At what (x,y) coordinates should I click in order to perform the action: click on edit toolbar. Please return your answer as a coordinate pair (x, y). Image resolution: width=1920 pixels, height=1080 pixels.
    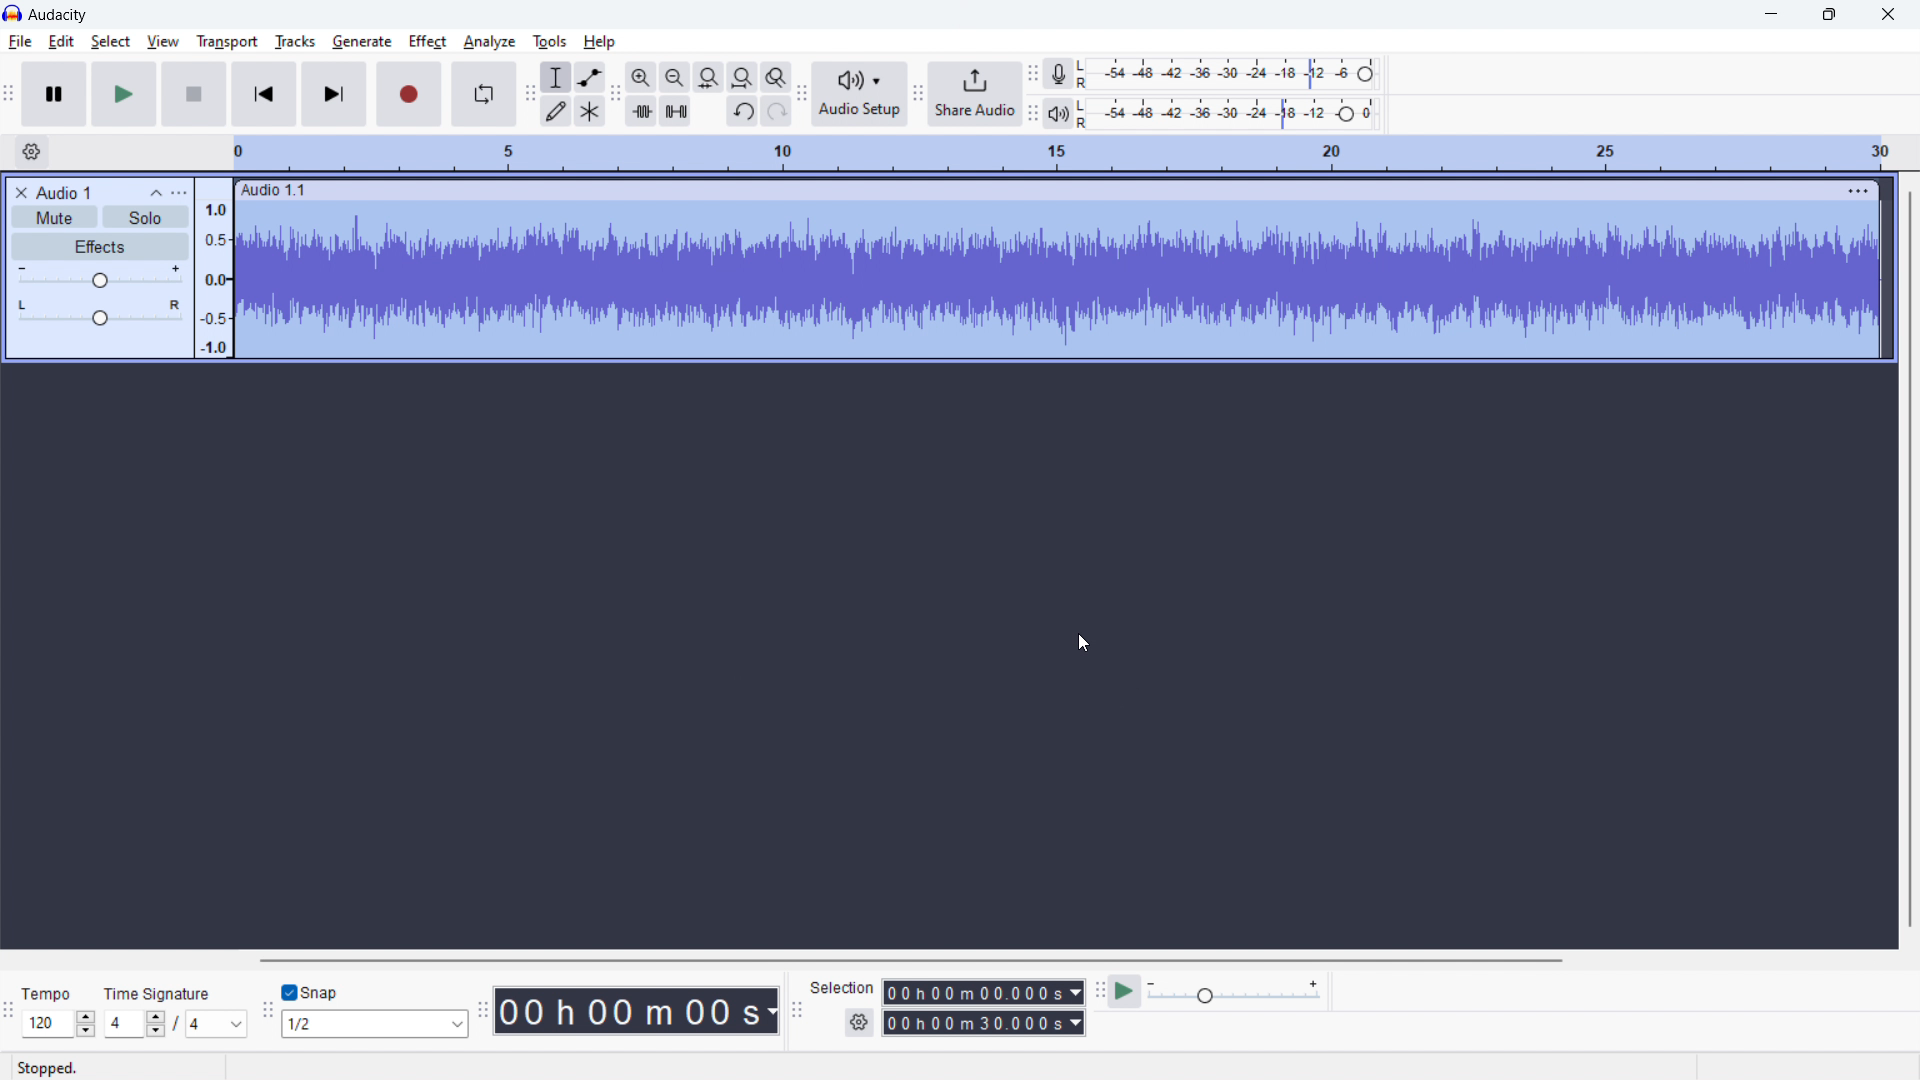
    Looking at the image, I should click on (616, 95).